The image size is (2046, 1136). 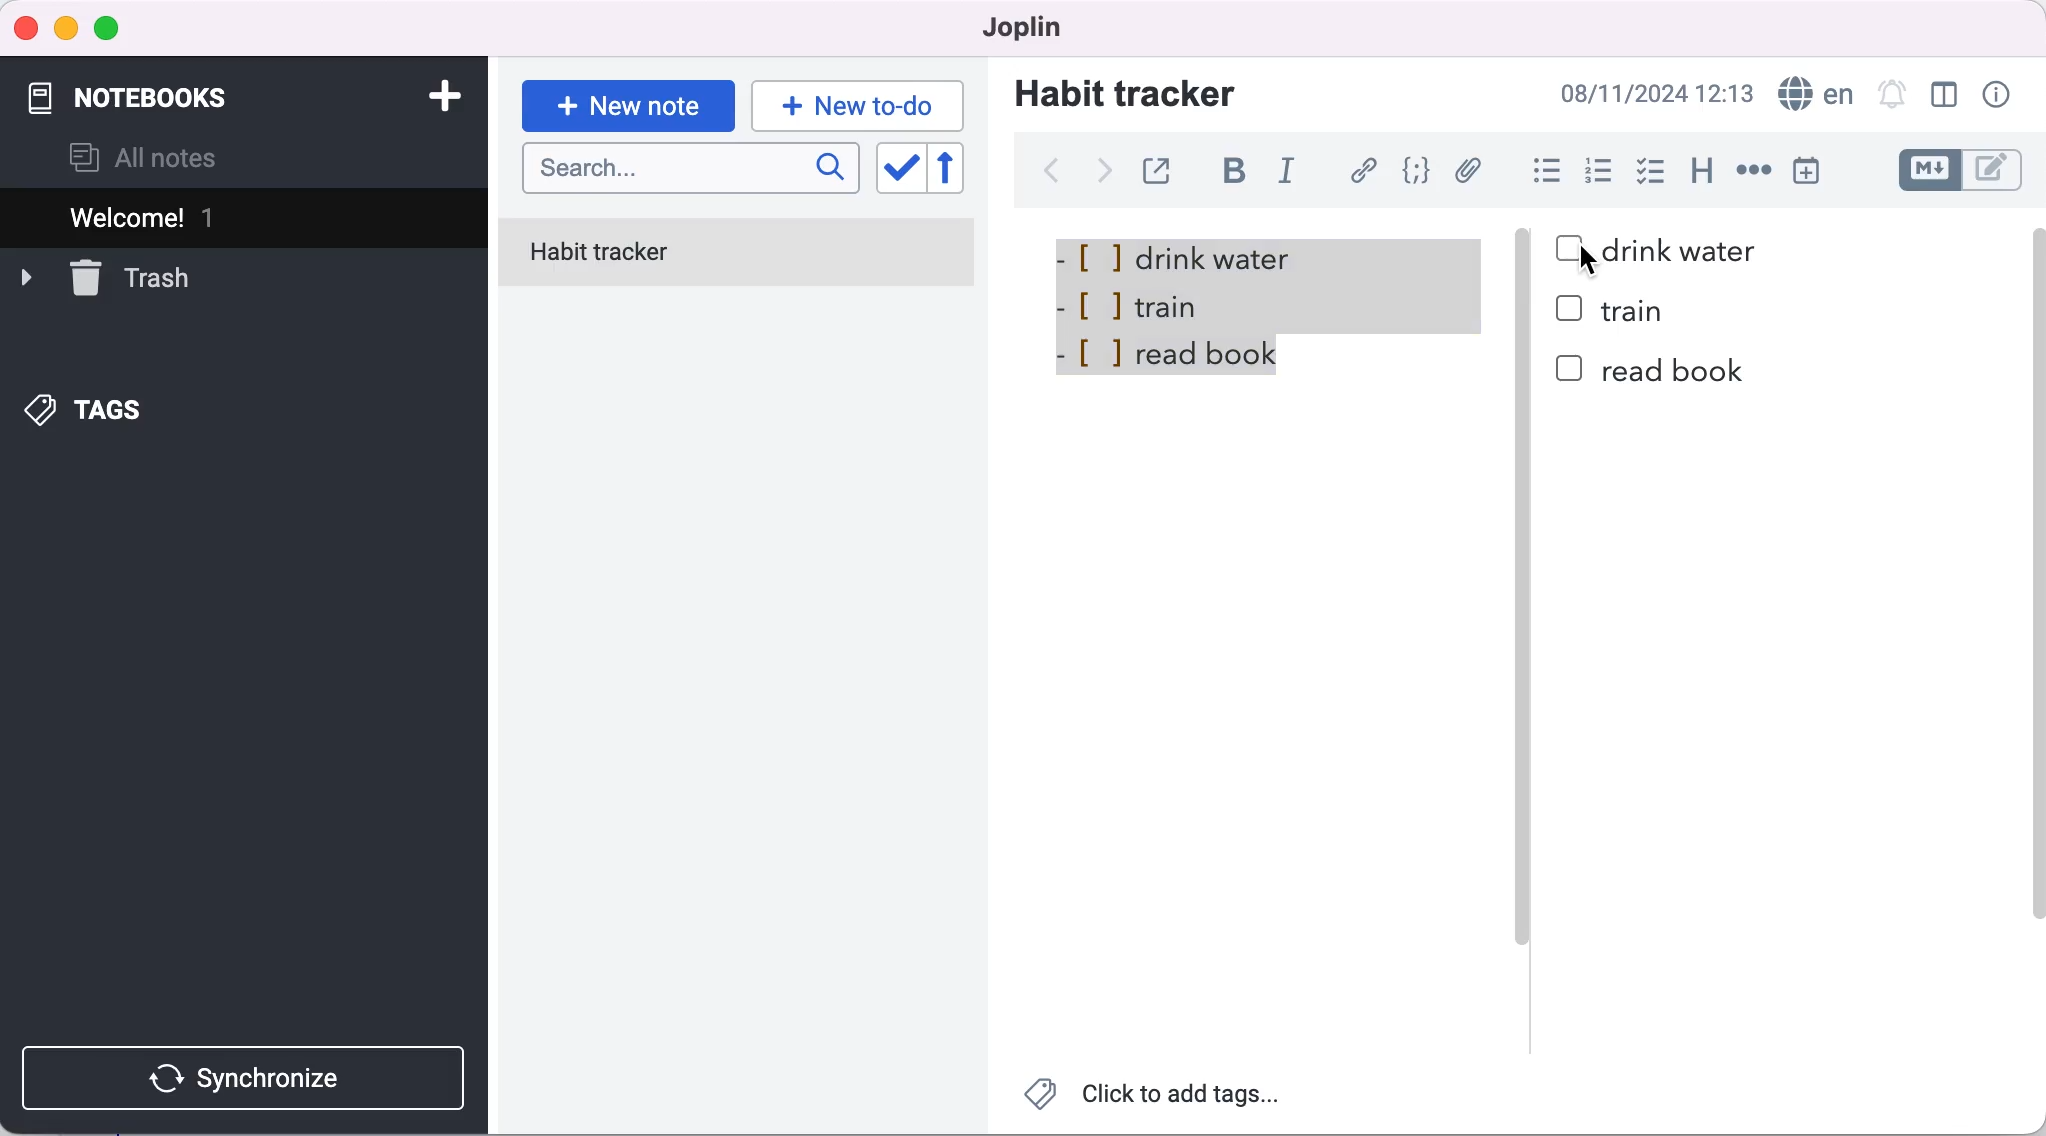 I want to click on vertical slider, so click(x=1522, y=630).